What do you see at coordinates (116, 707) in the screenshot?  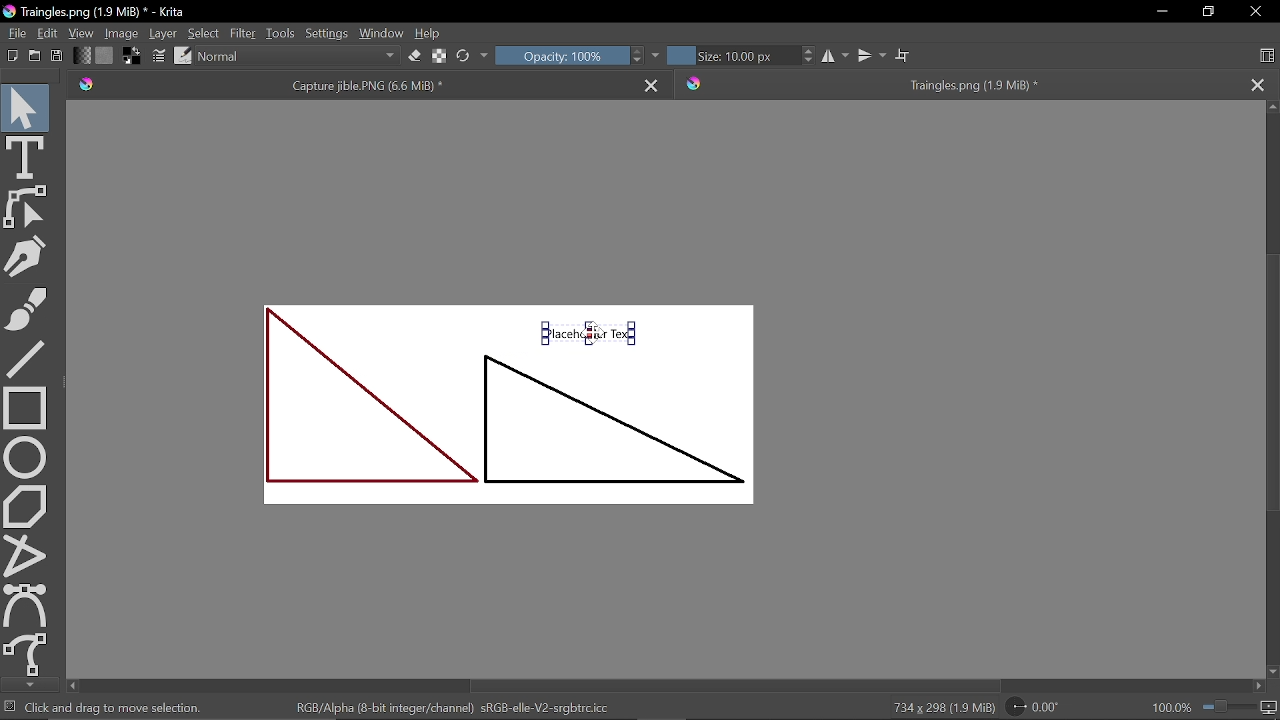 I see `Click and drag to move selection.` at bounding box center [116, 707].